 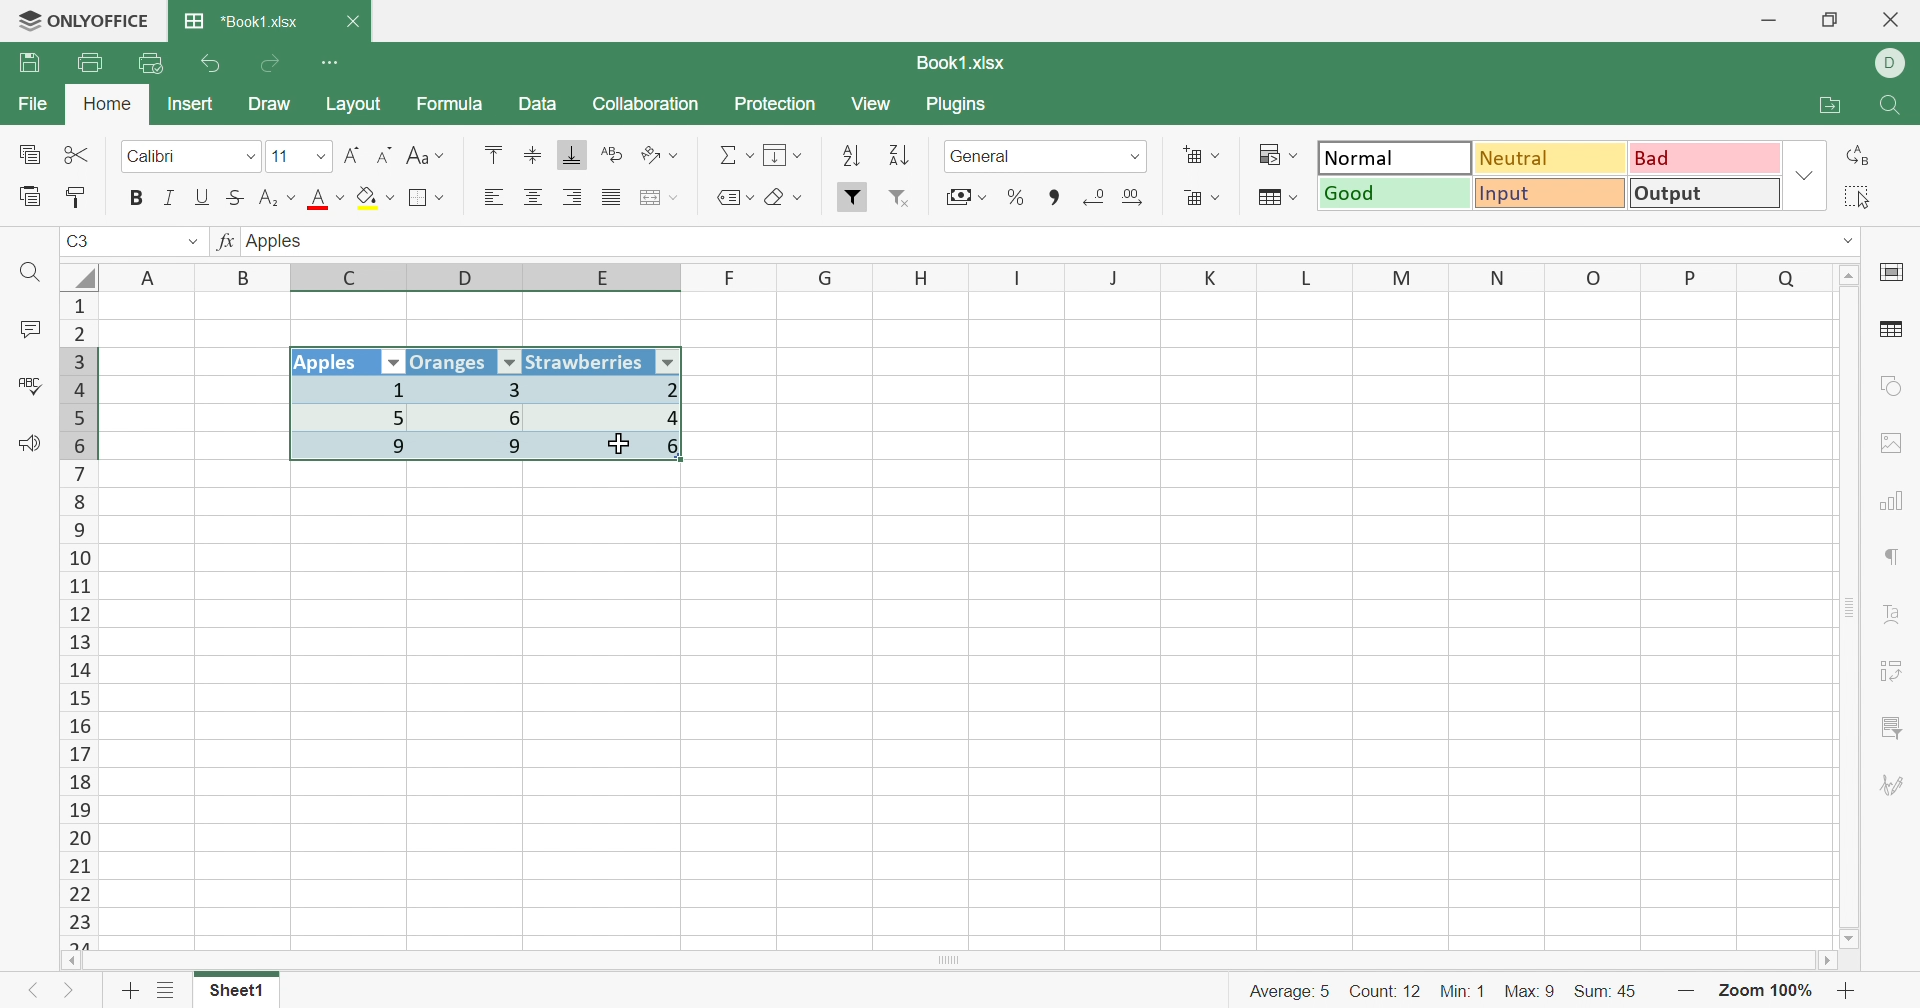 What do you see at coordinates (247, 277) in the screenshot?
I see `B` at bounding box center [247, 277].